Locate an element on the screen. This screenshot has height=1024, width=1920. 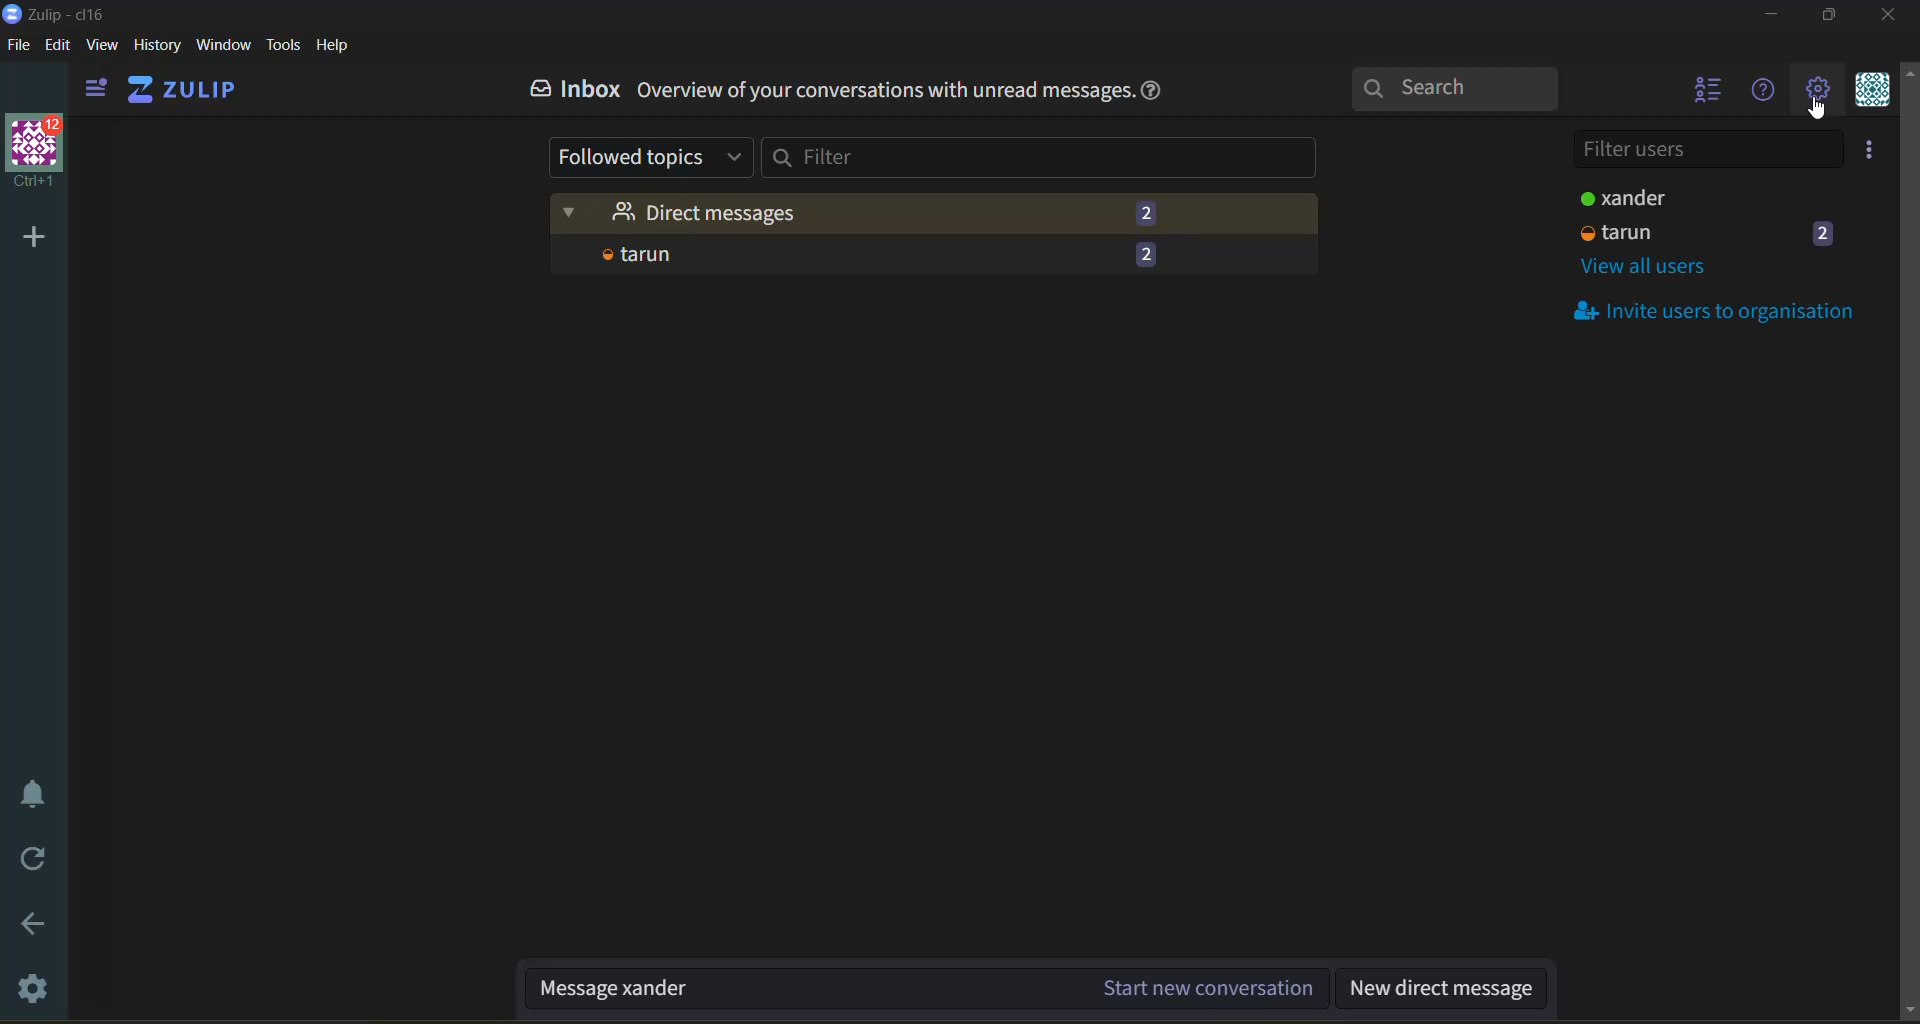
view is located at coordinates (102, 48).